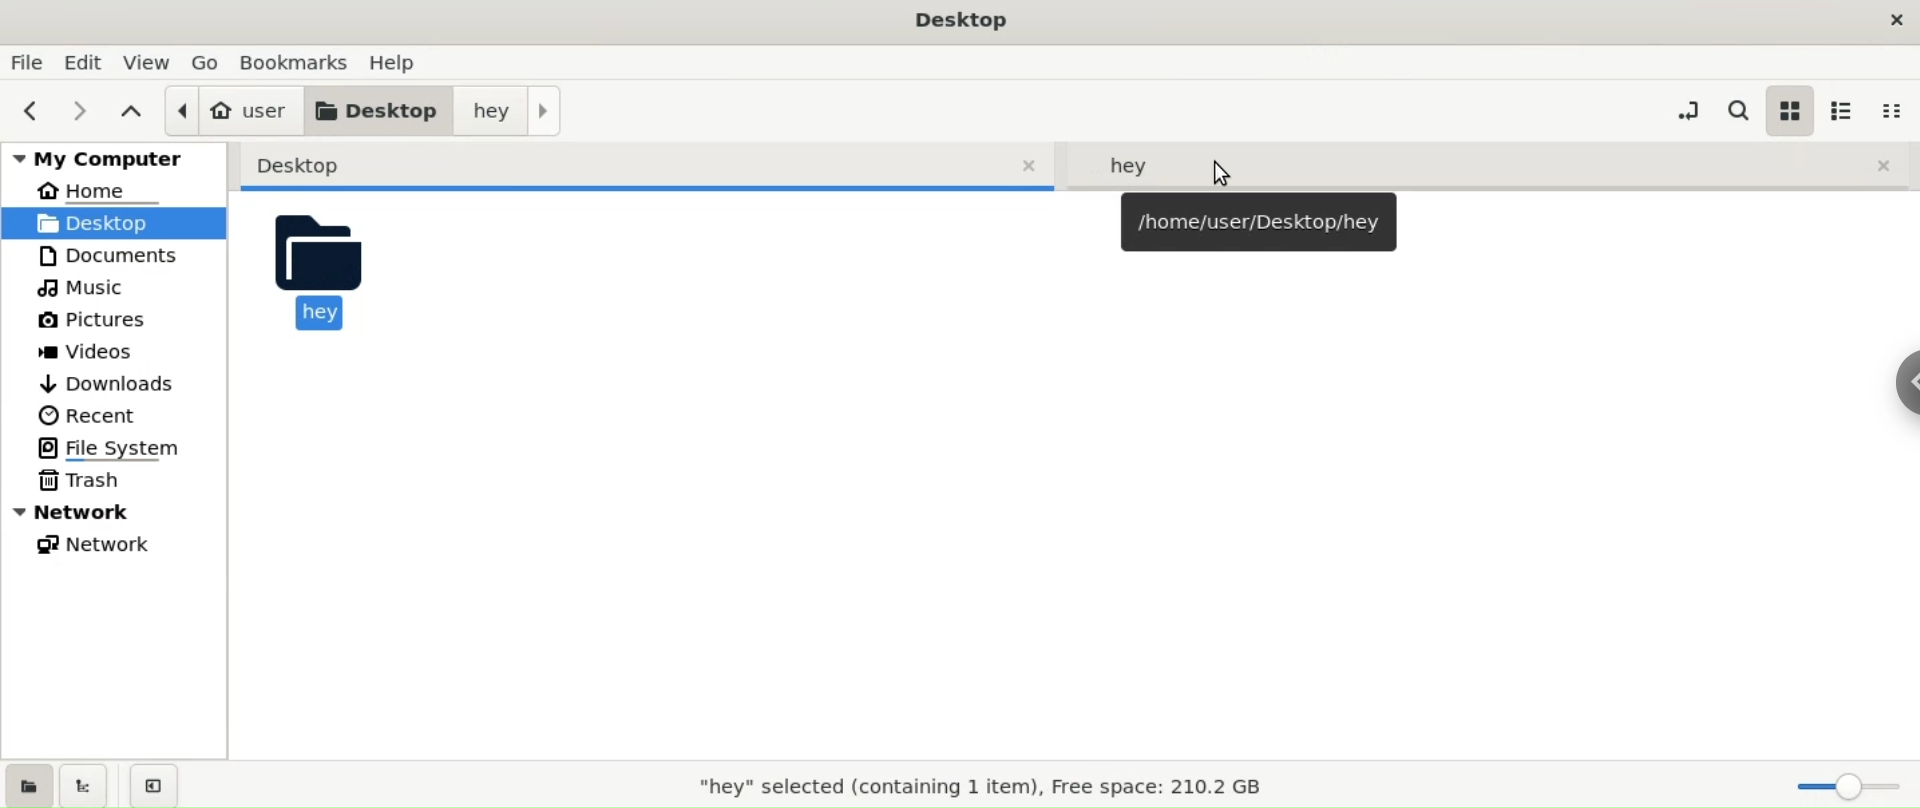 Image resolution: width=1920 pixels, height=808 pixels. I want to click on documents, so click(122, 256).